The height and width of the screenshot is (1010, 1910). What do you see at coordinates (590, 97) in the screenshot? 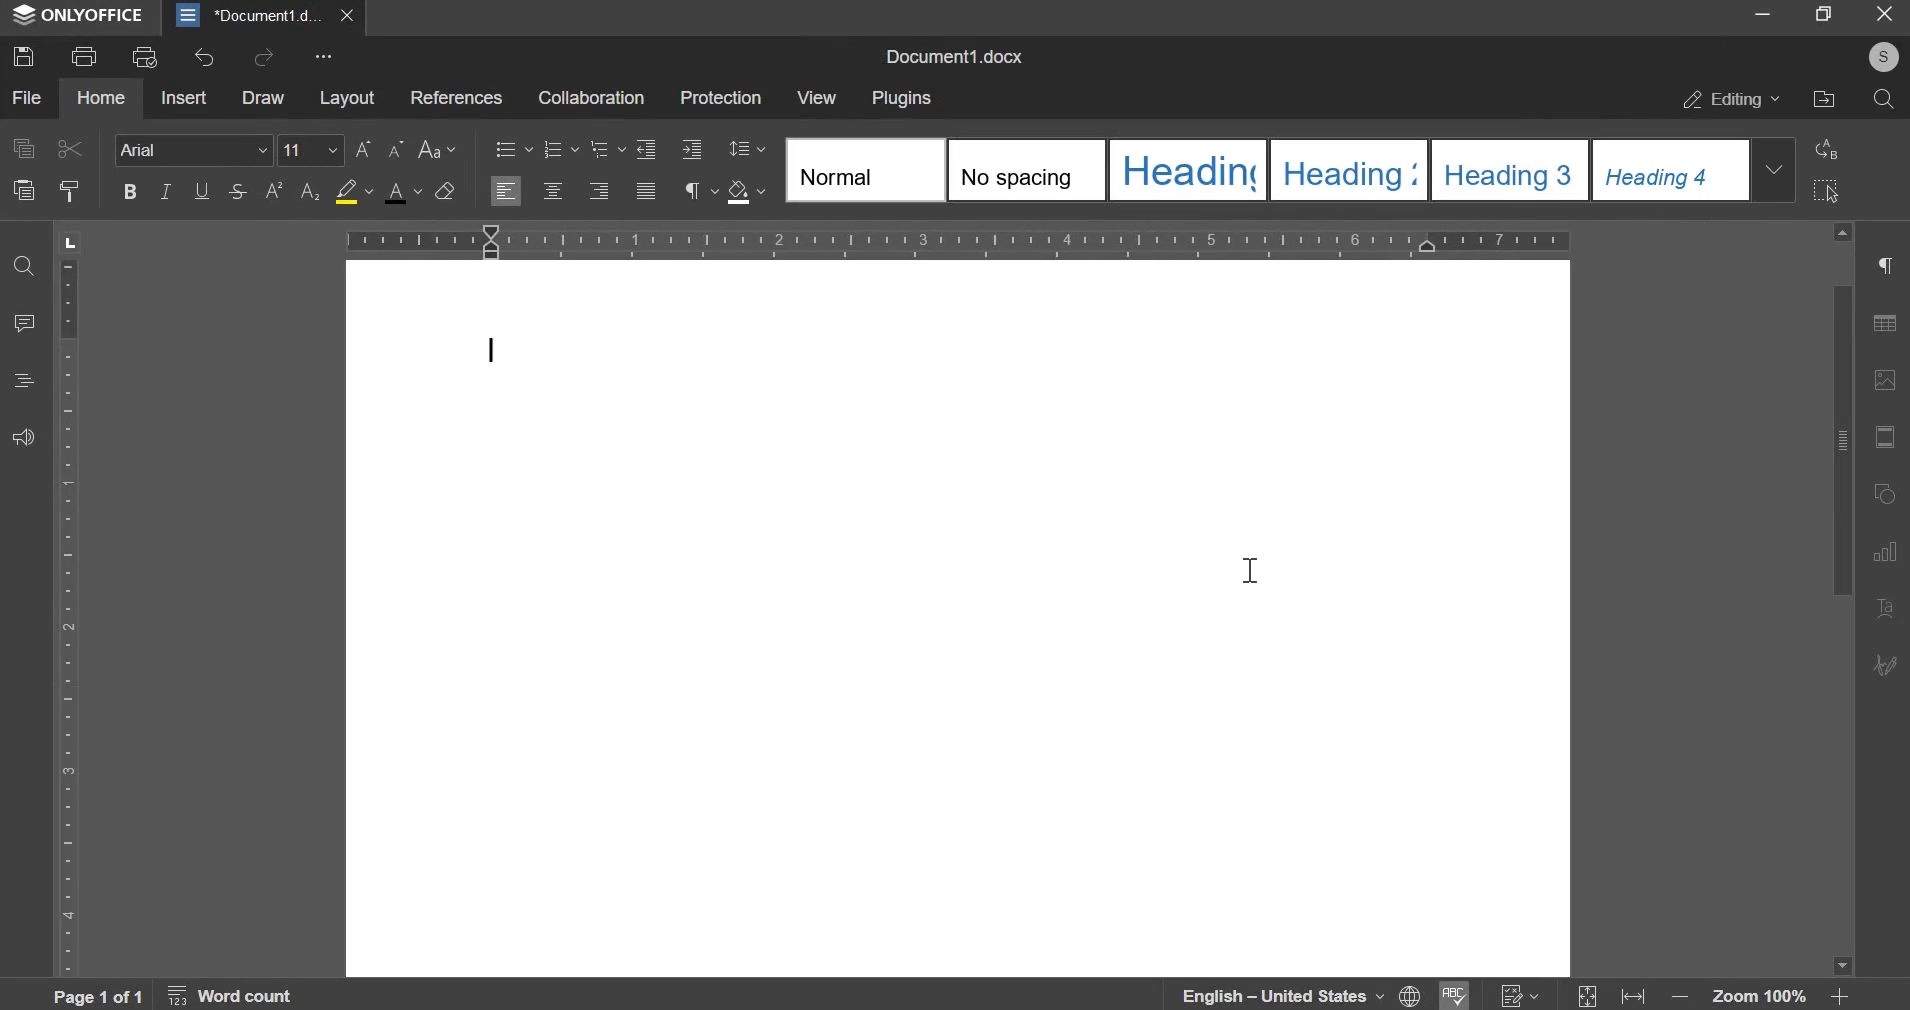
I see `collaboration` at bounding box center [590, 97].